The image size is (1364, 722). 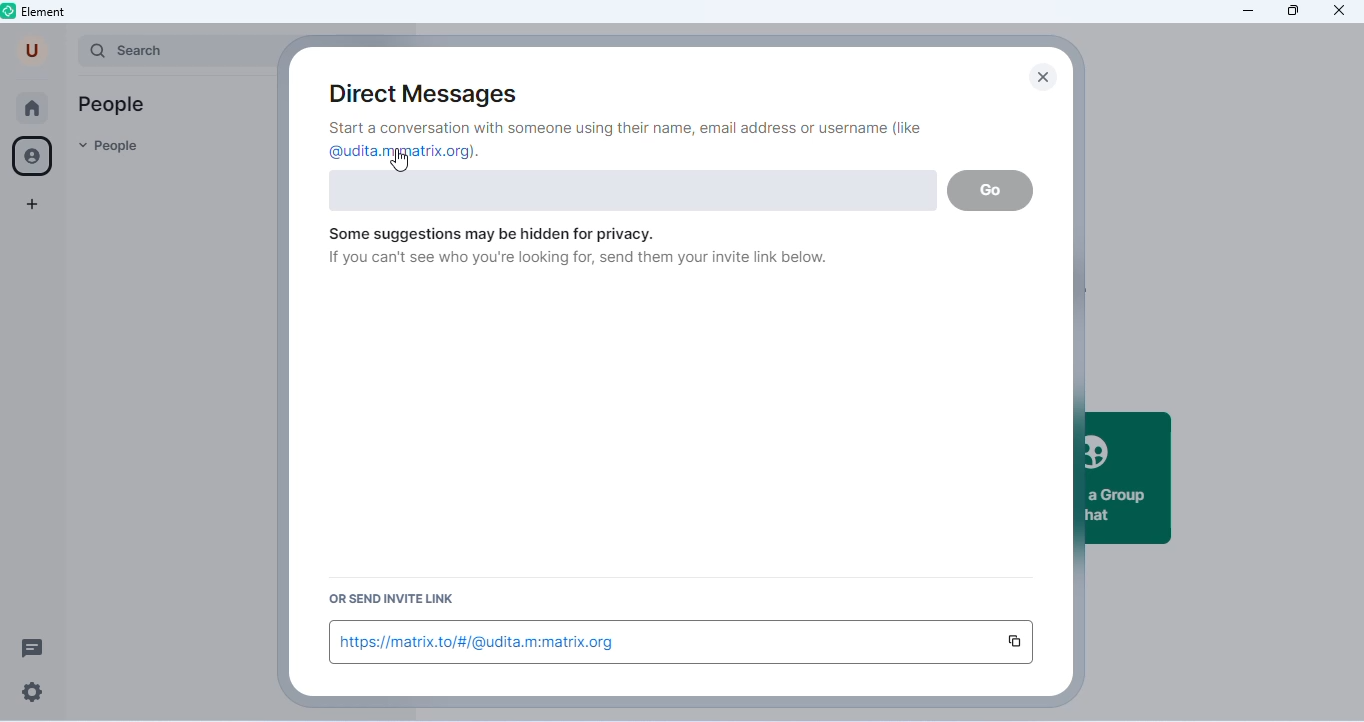 What do you see at coordinates (404, 151) in the screenshot?
I see `@udita.m:matrix.org).` at bounding box center [404, 151].